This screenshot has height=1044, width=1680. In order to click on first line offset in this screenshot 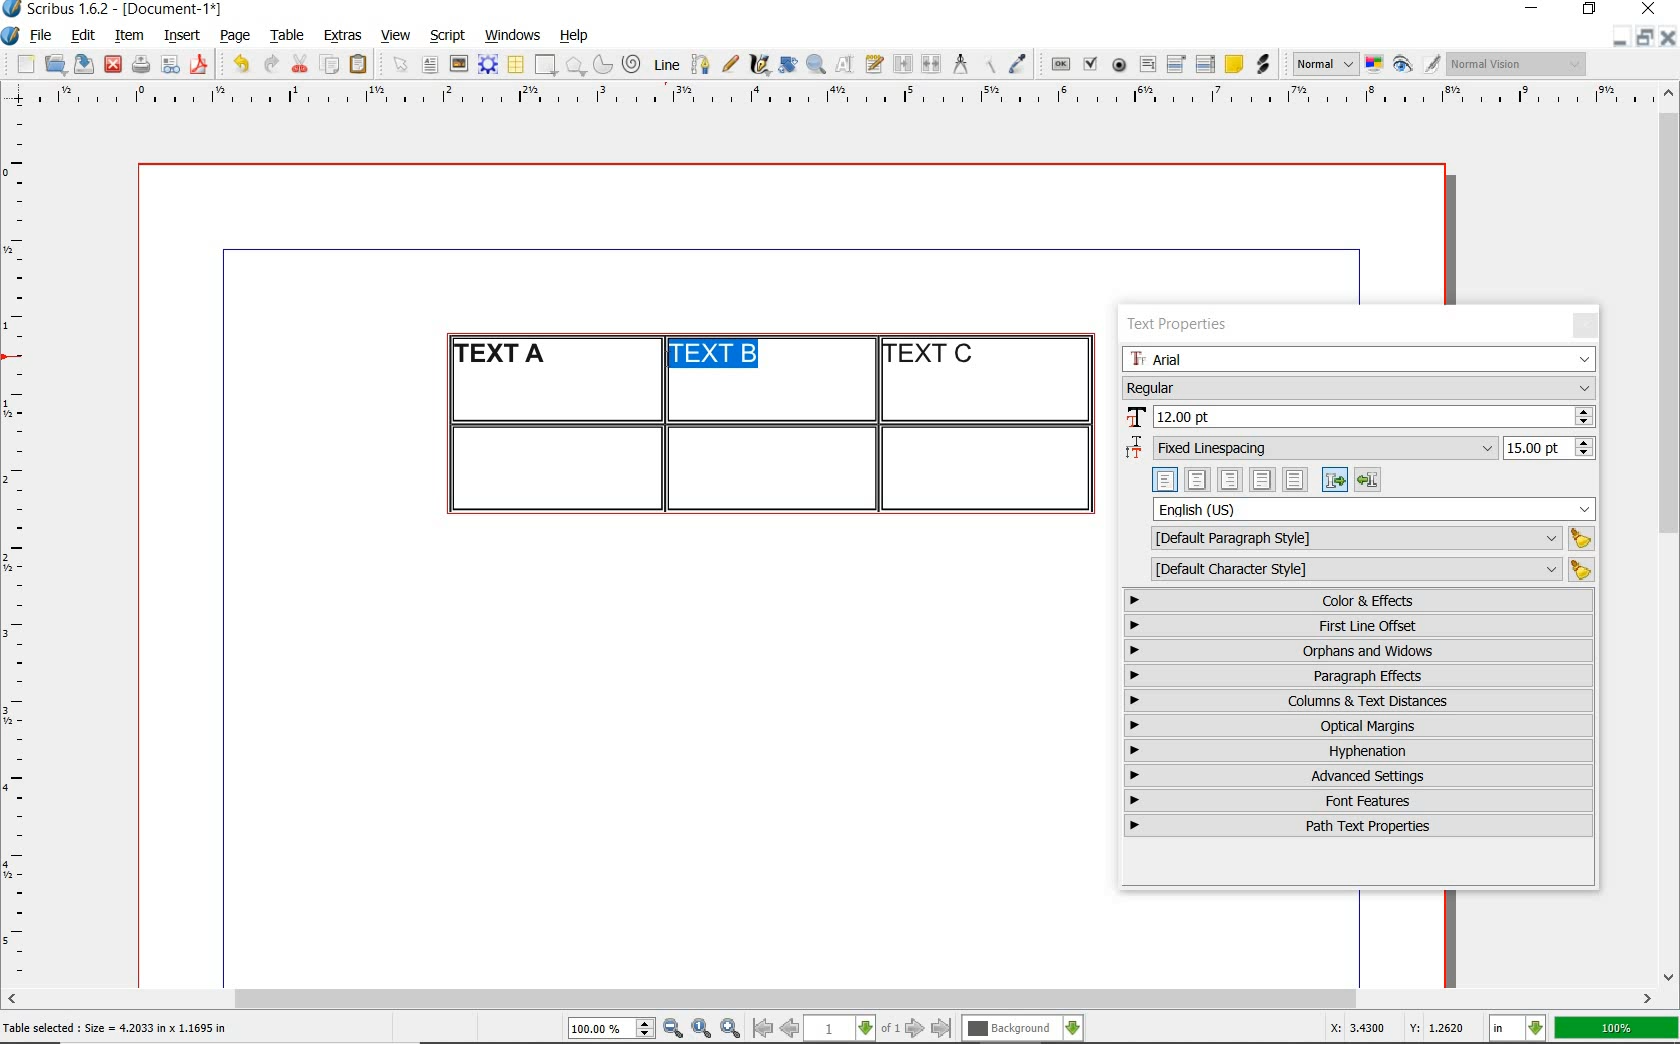, I will do `click(1360, 626)`.